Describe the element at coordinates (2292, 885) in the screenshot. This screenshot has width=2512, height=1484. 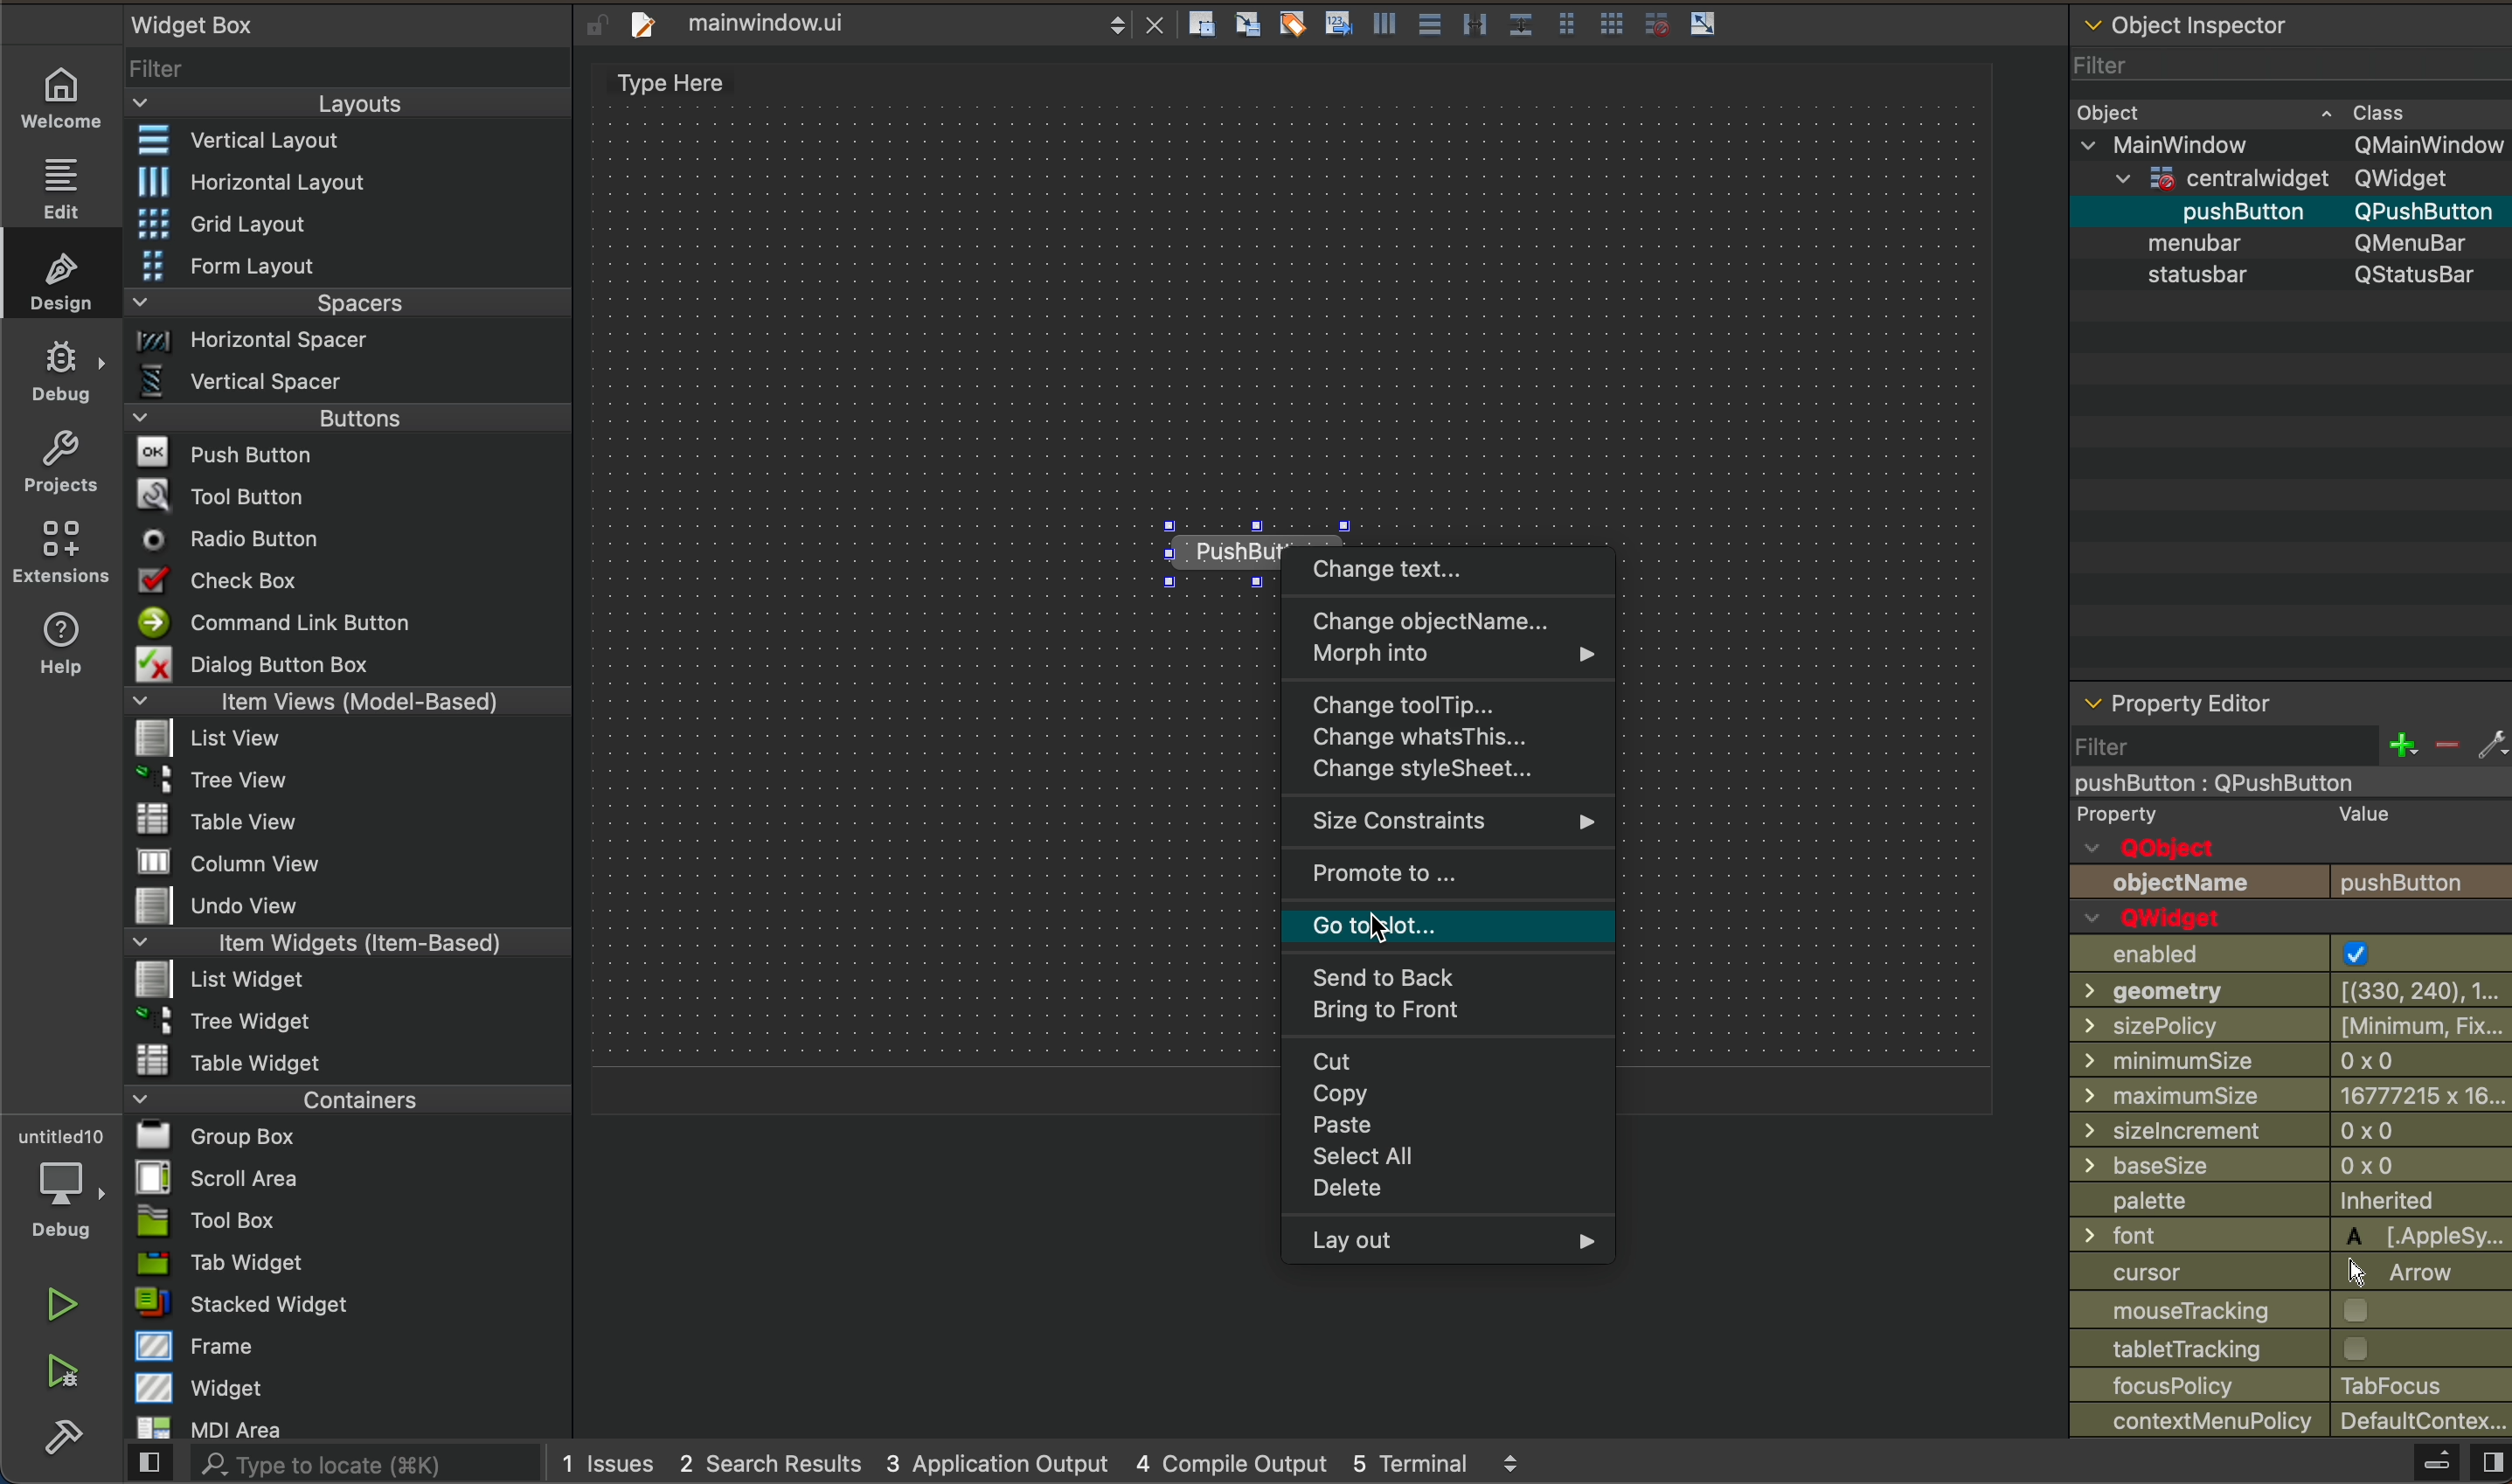
I see `push button` at that location.